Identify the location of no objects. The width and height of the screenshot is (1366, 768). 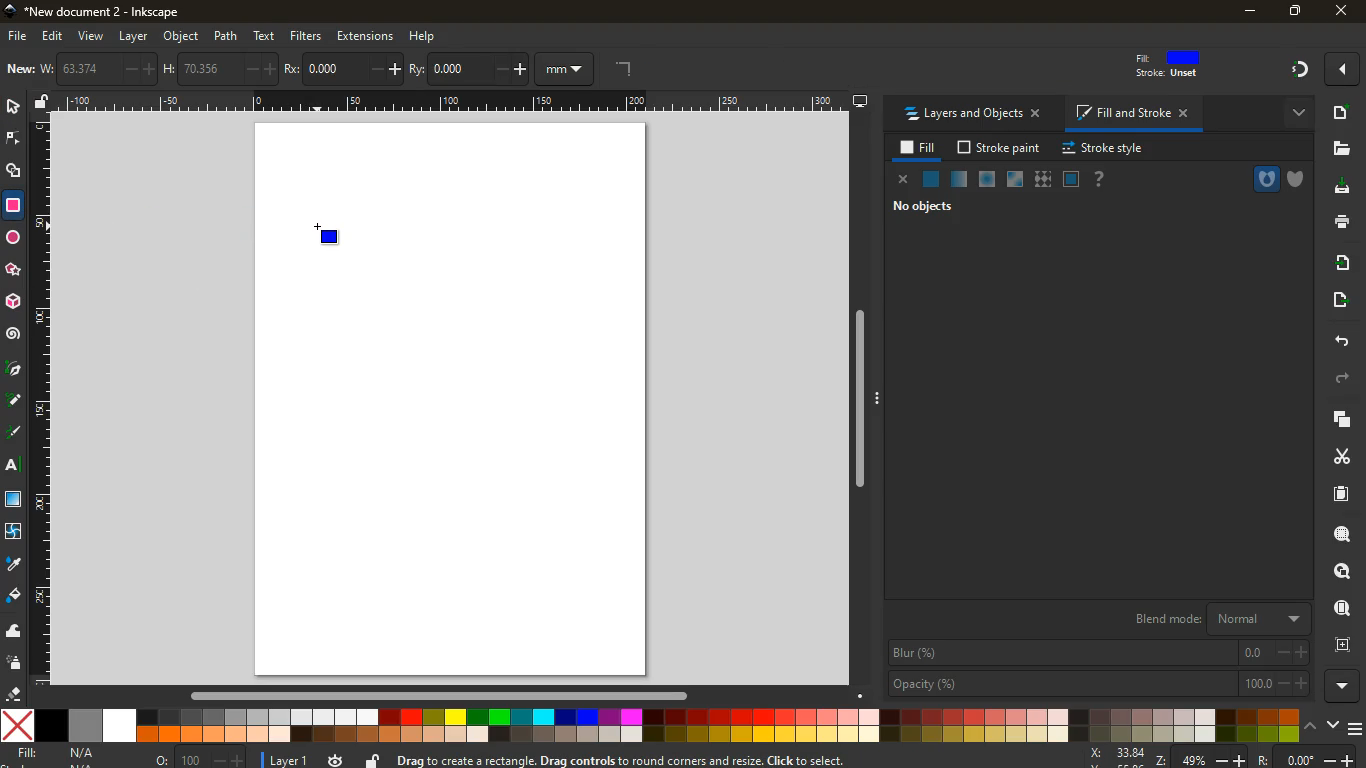
(931, 208).